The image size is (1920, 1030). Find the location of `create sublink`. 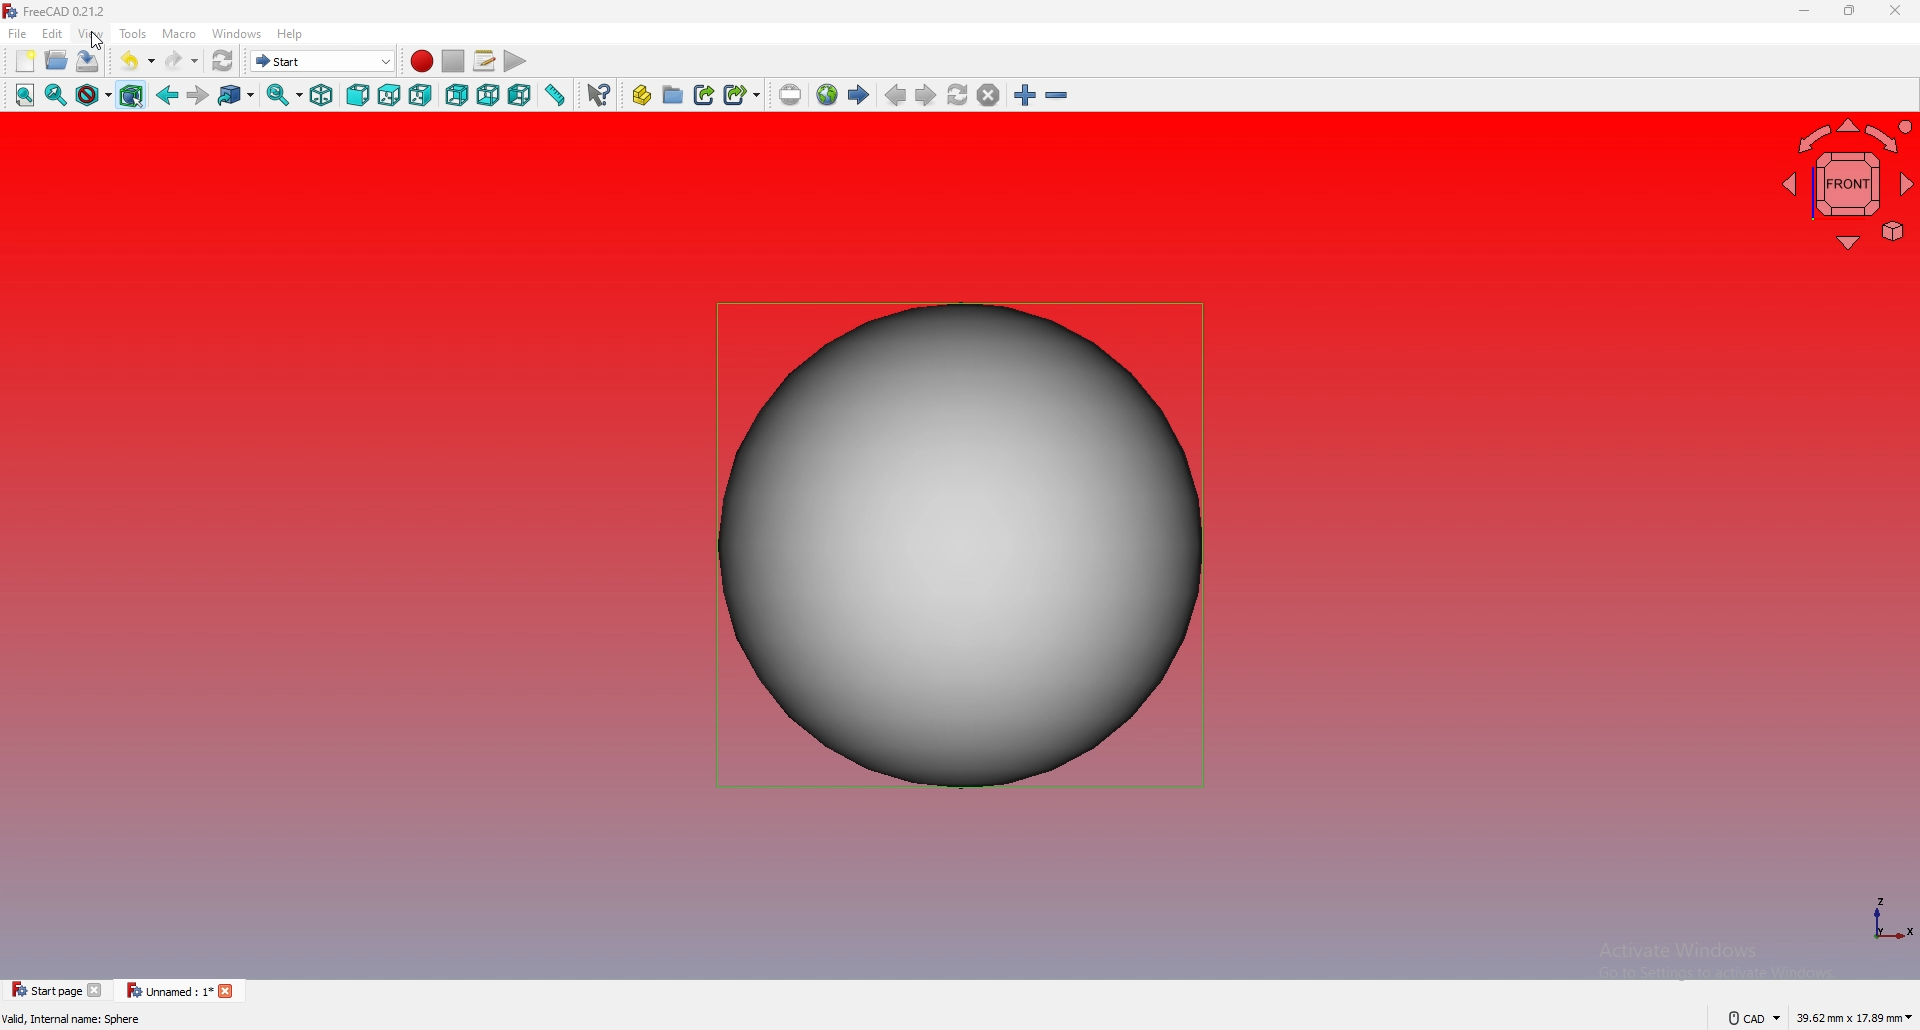

create sublink is located at coordinates (742, 94).